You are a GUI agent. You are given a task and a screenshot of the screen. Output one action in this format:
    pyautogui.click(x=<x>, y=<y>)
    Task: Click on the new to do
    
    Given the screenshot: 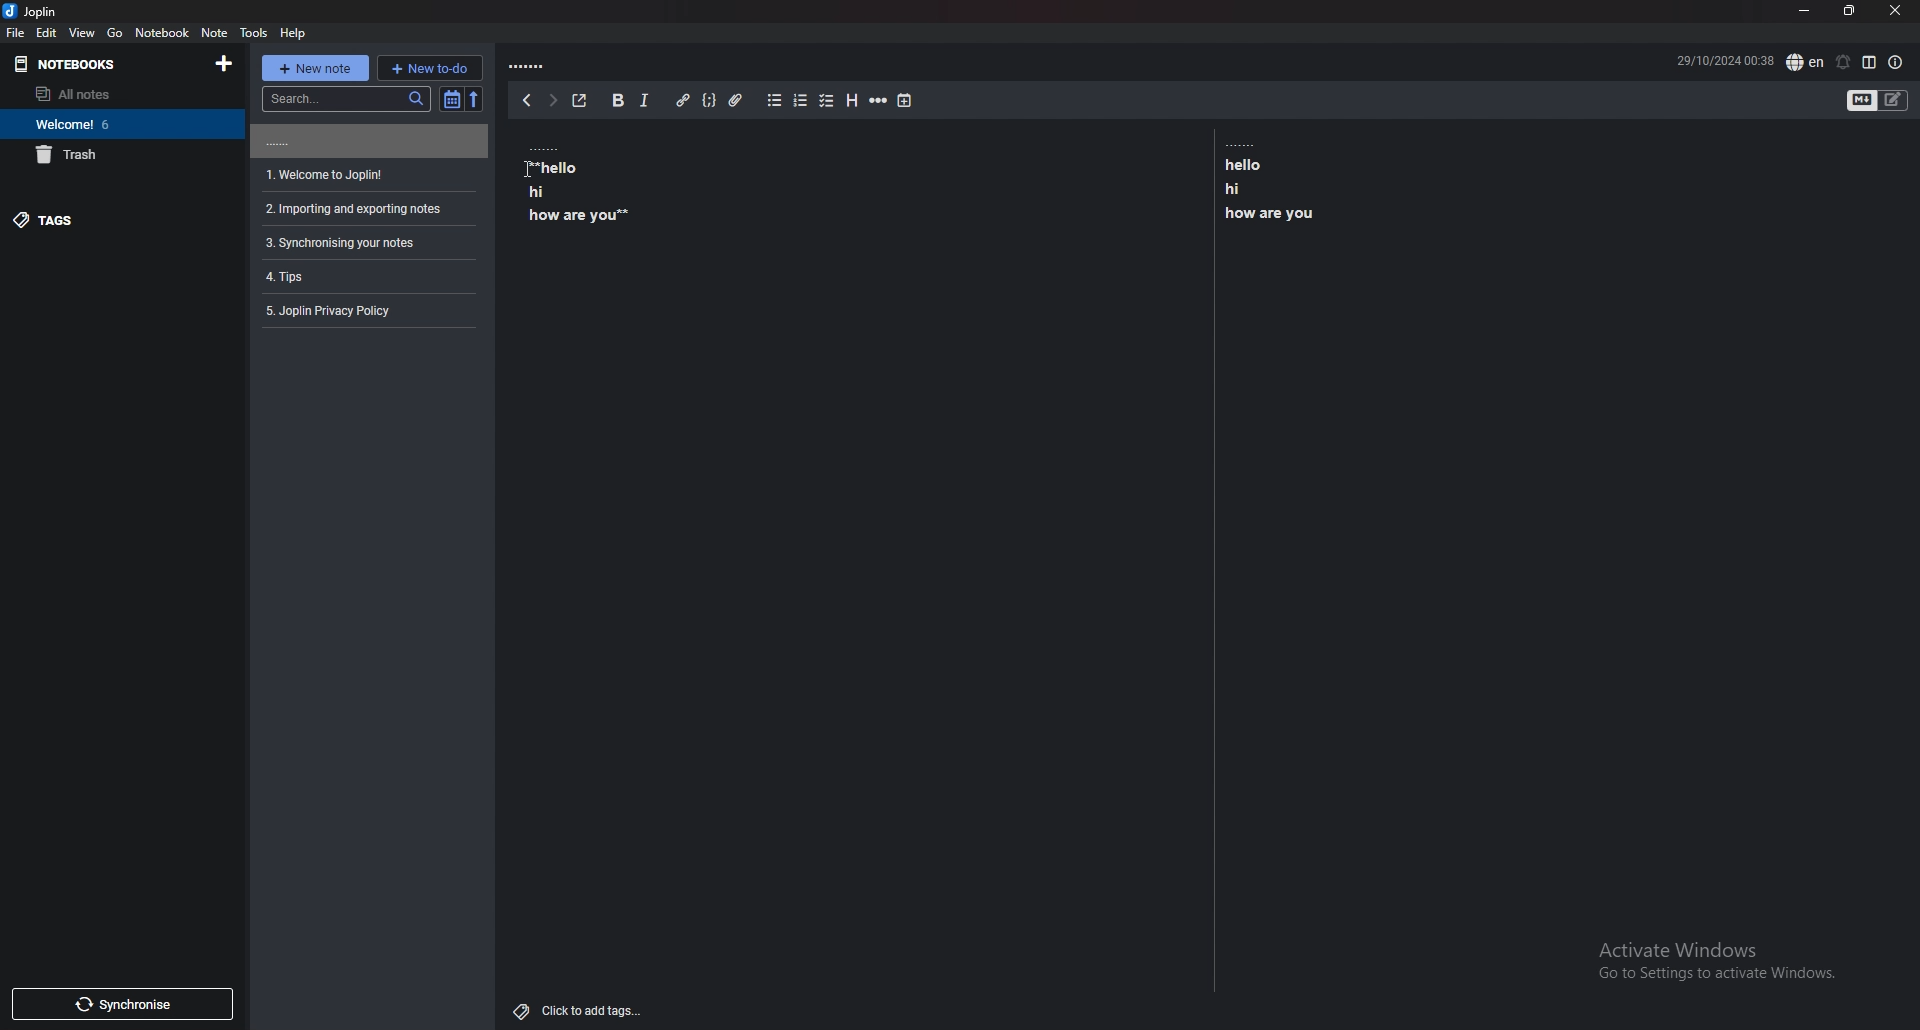 What is the action you would take?
    pyautogui.click(x=430, y=68)
    